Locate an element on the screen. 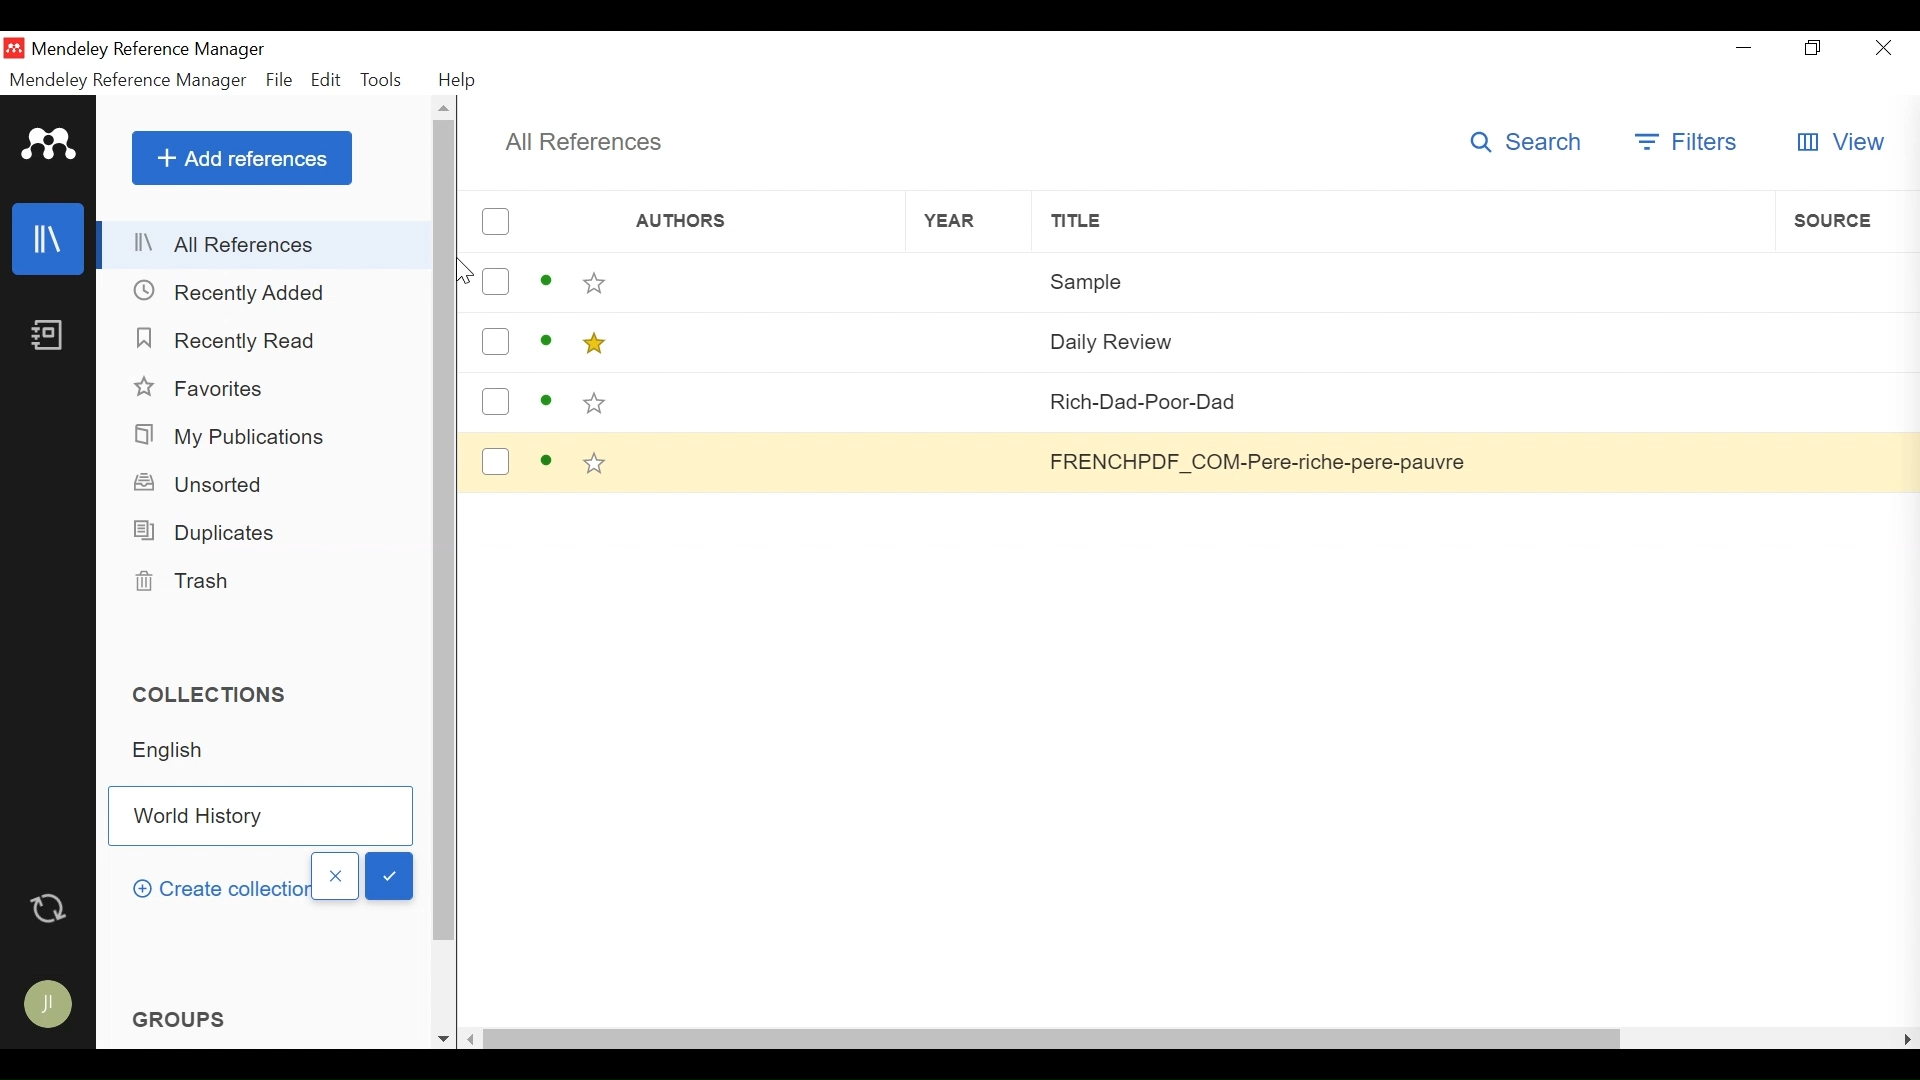  Toggle favorites is located at coordinates (595, 403).